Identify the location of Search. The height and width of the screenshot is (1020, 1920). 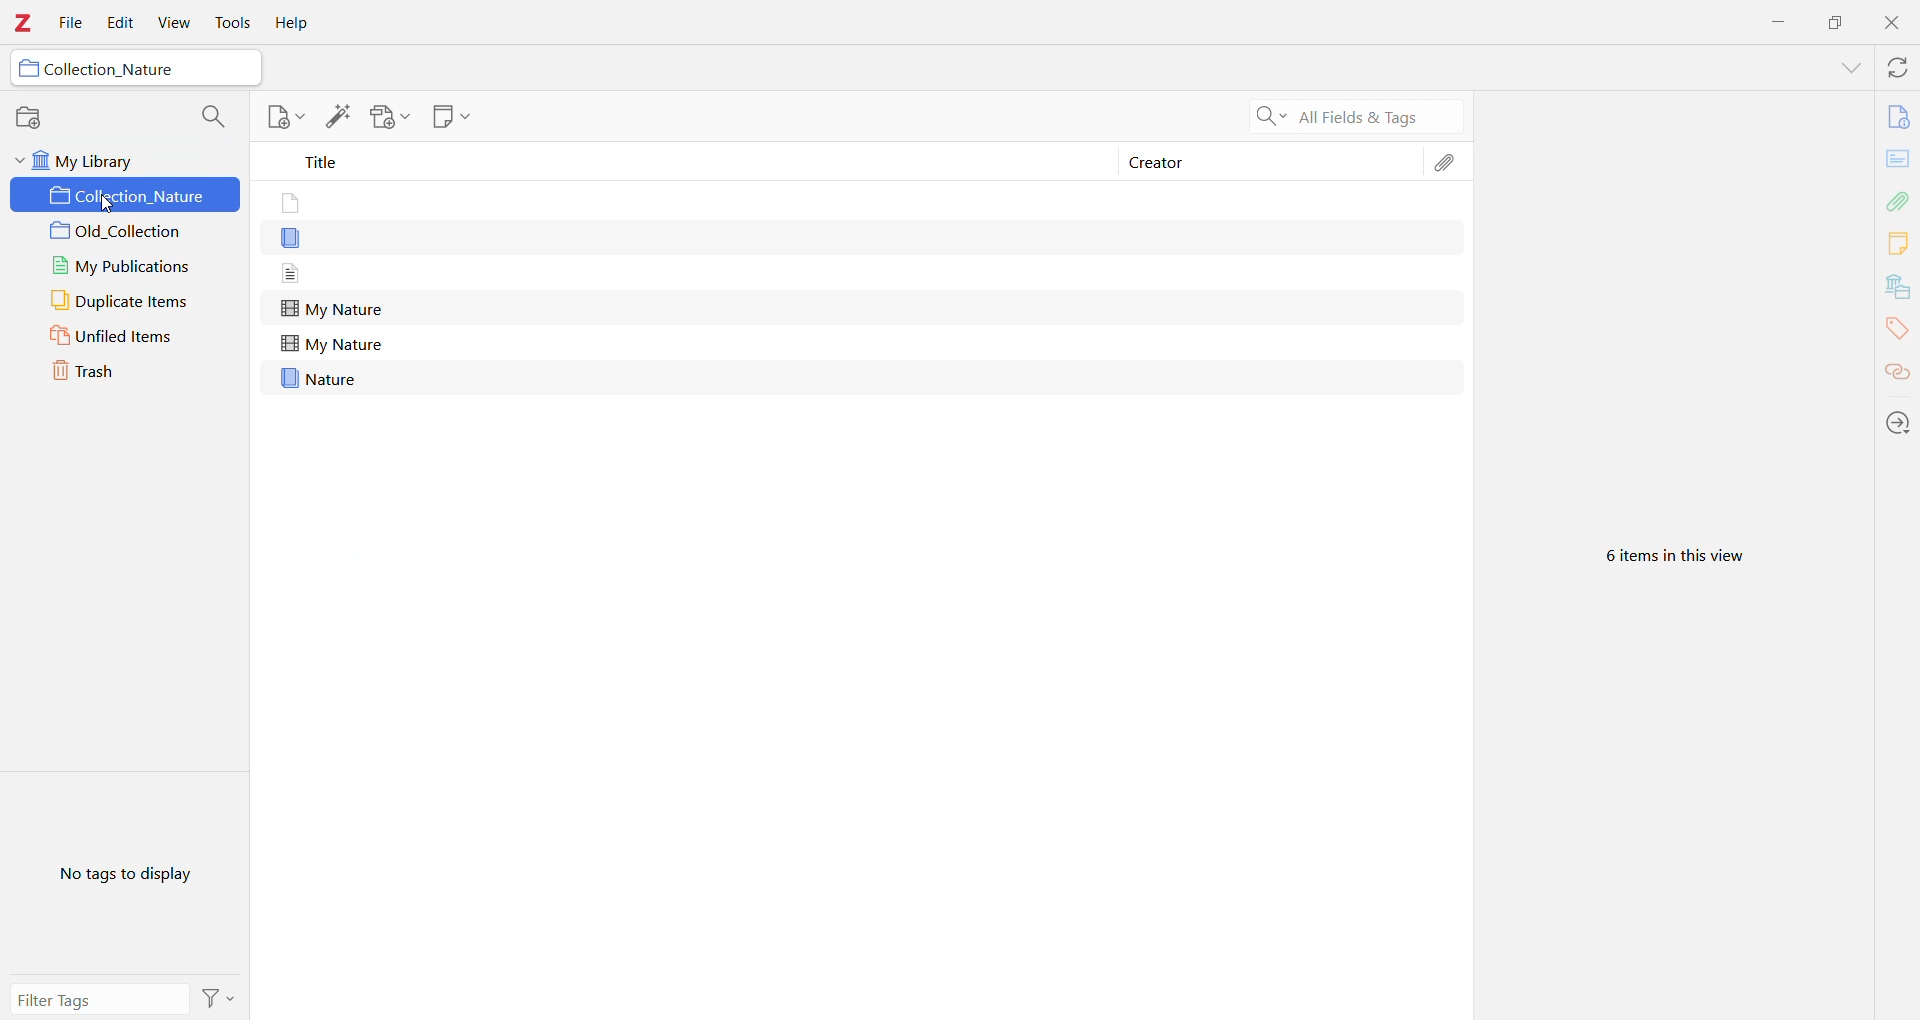
(1348, 117).